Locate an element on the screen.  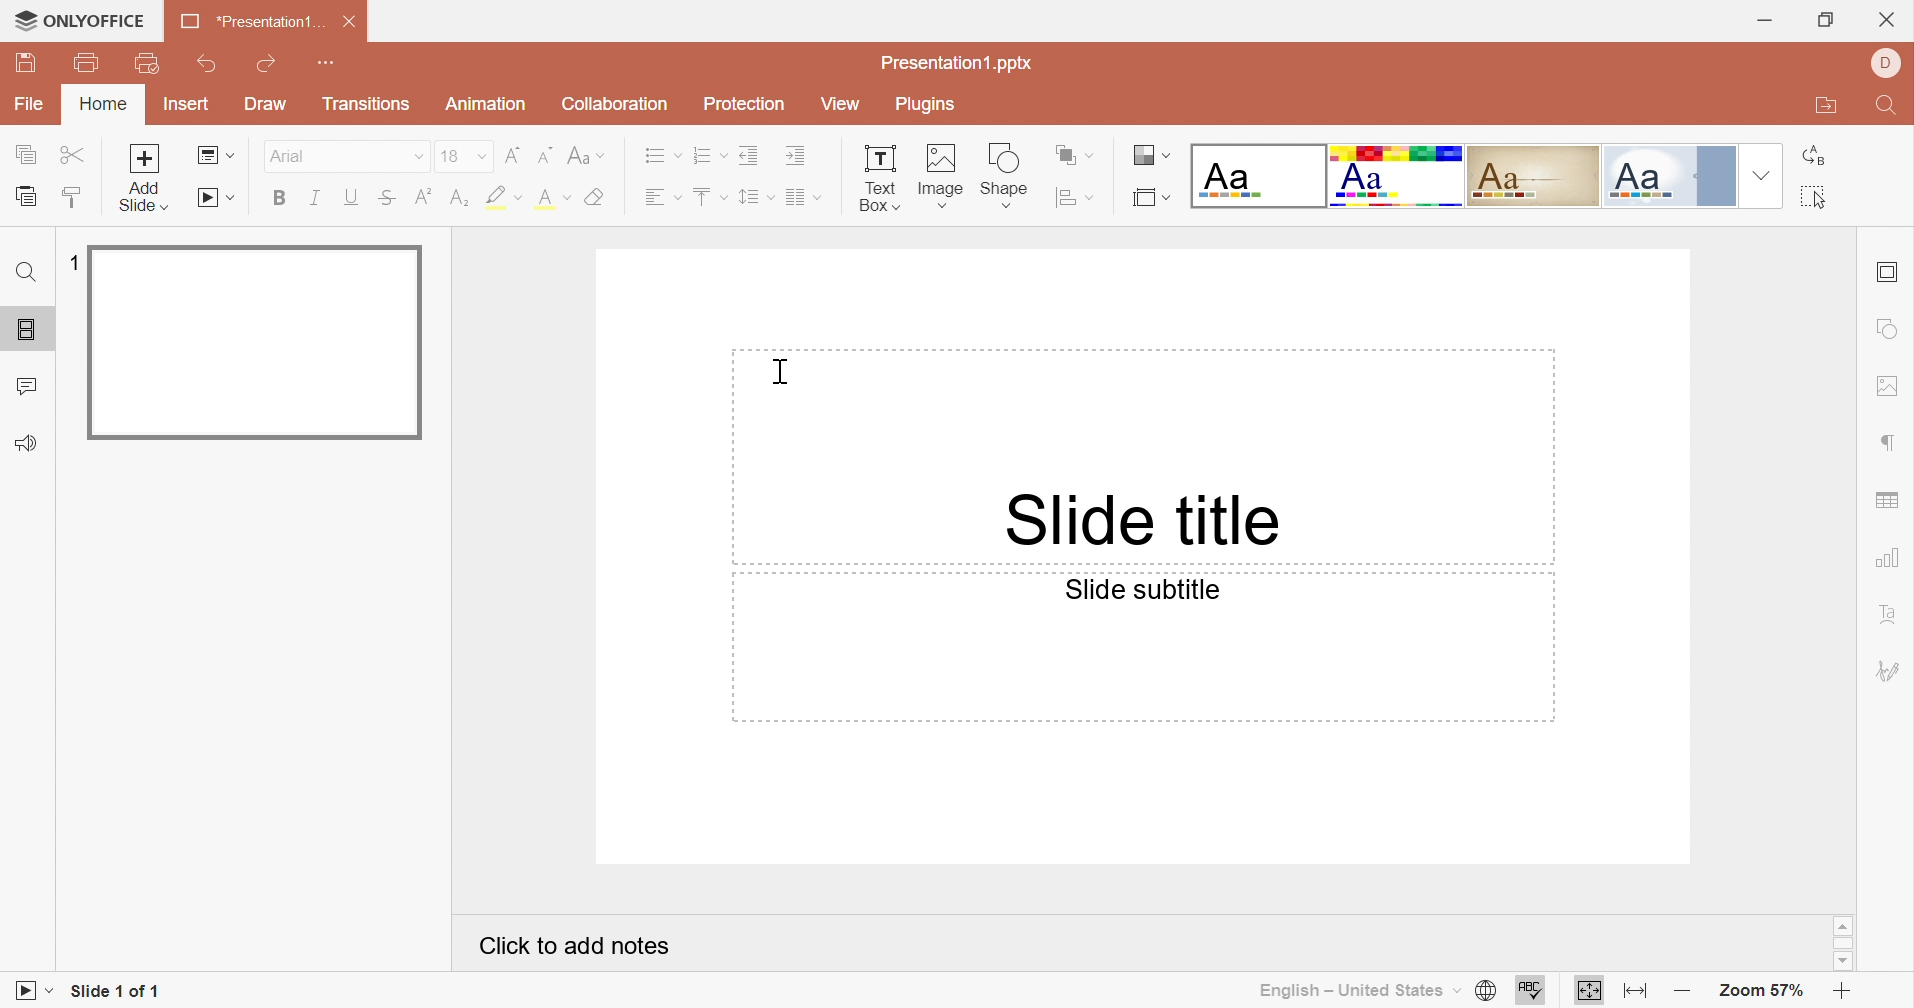
English - United States is located at coordinates (1350, 988).